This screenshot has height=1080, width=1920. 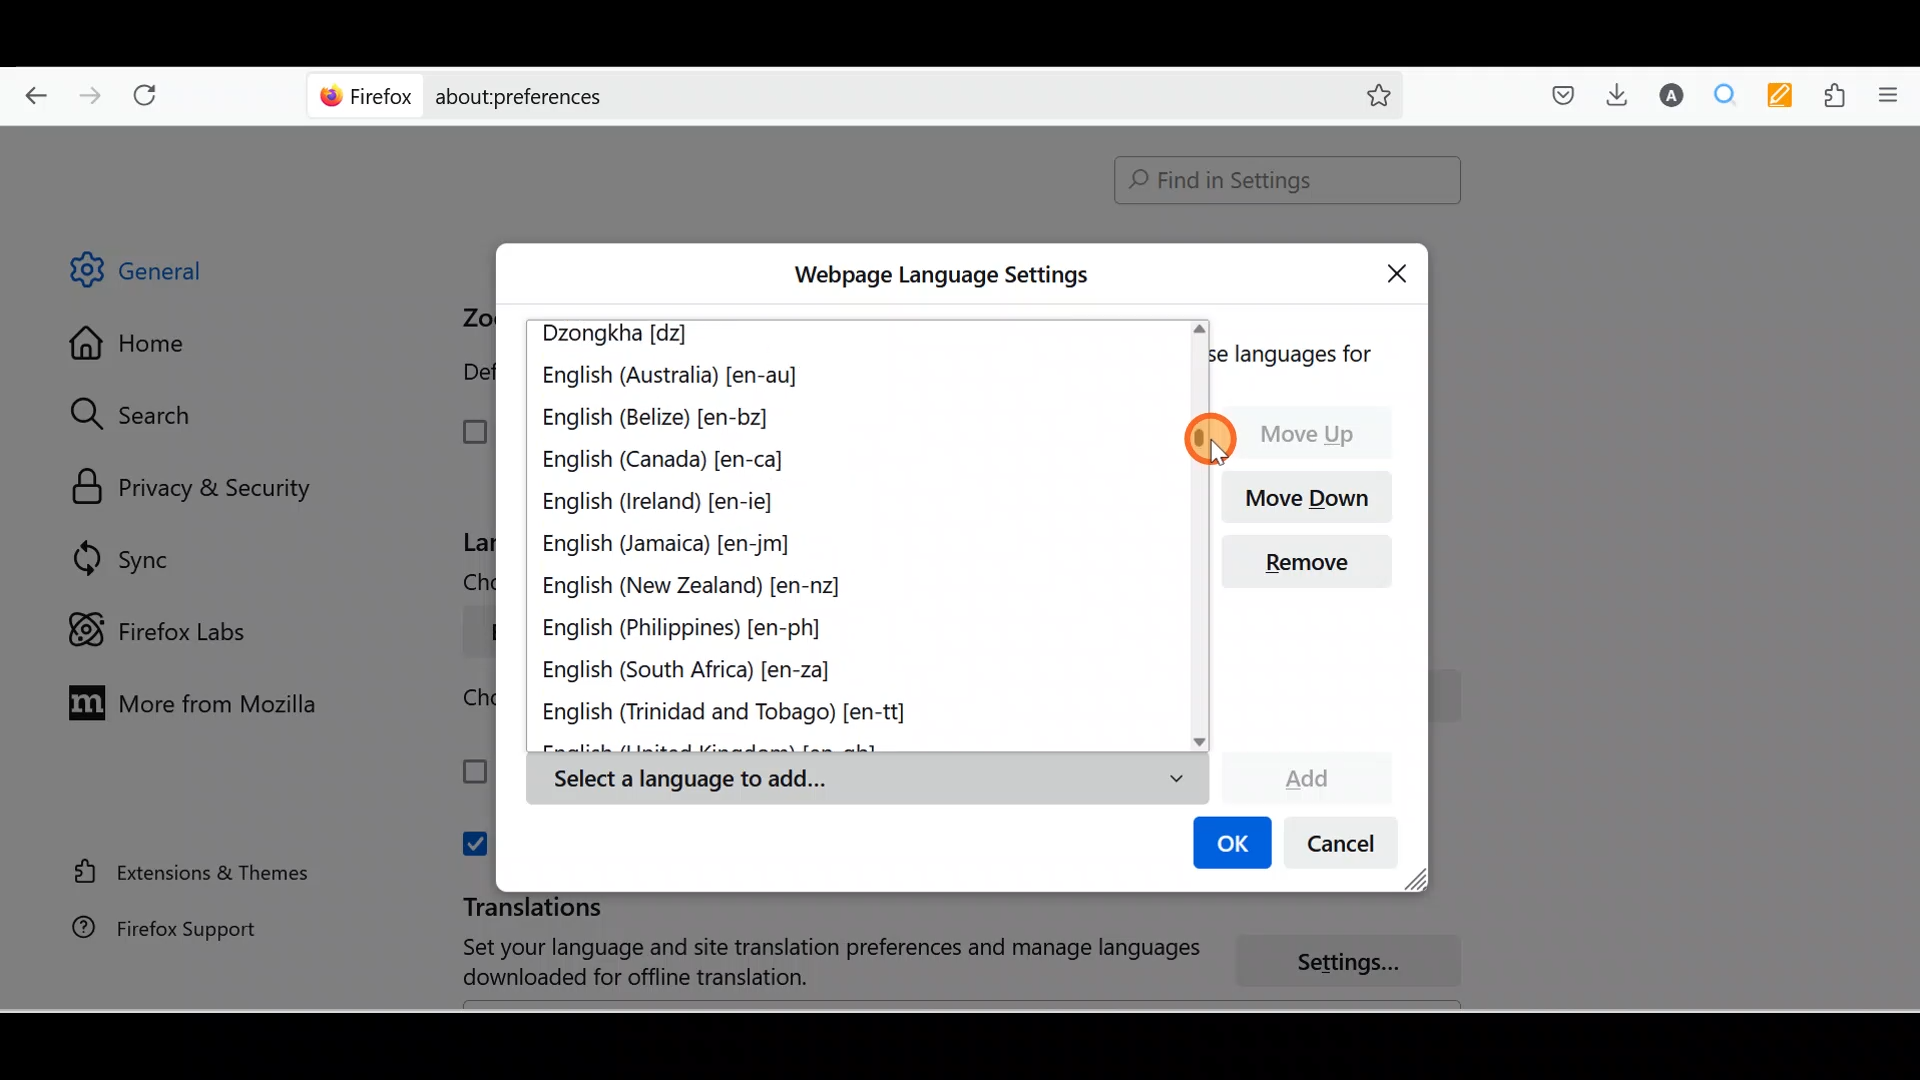 I want to click on Firefox support, so click(x=151, y=928).